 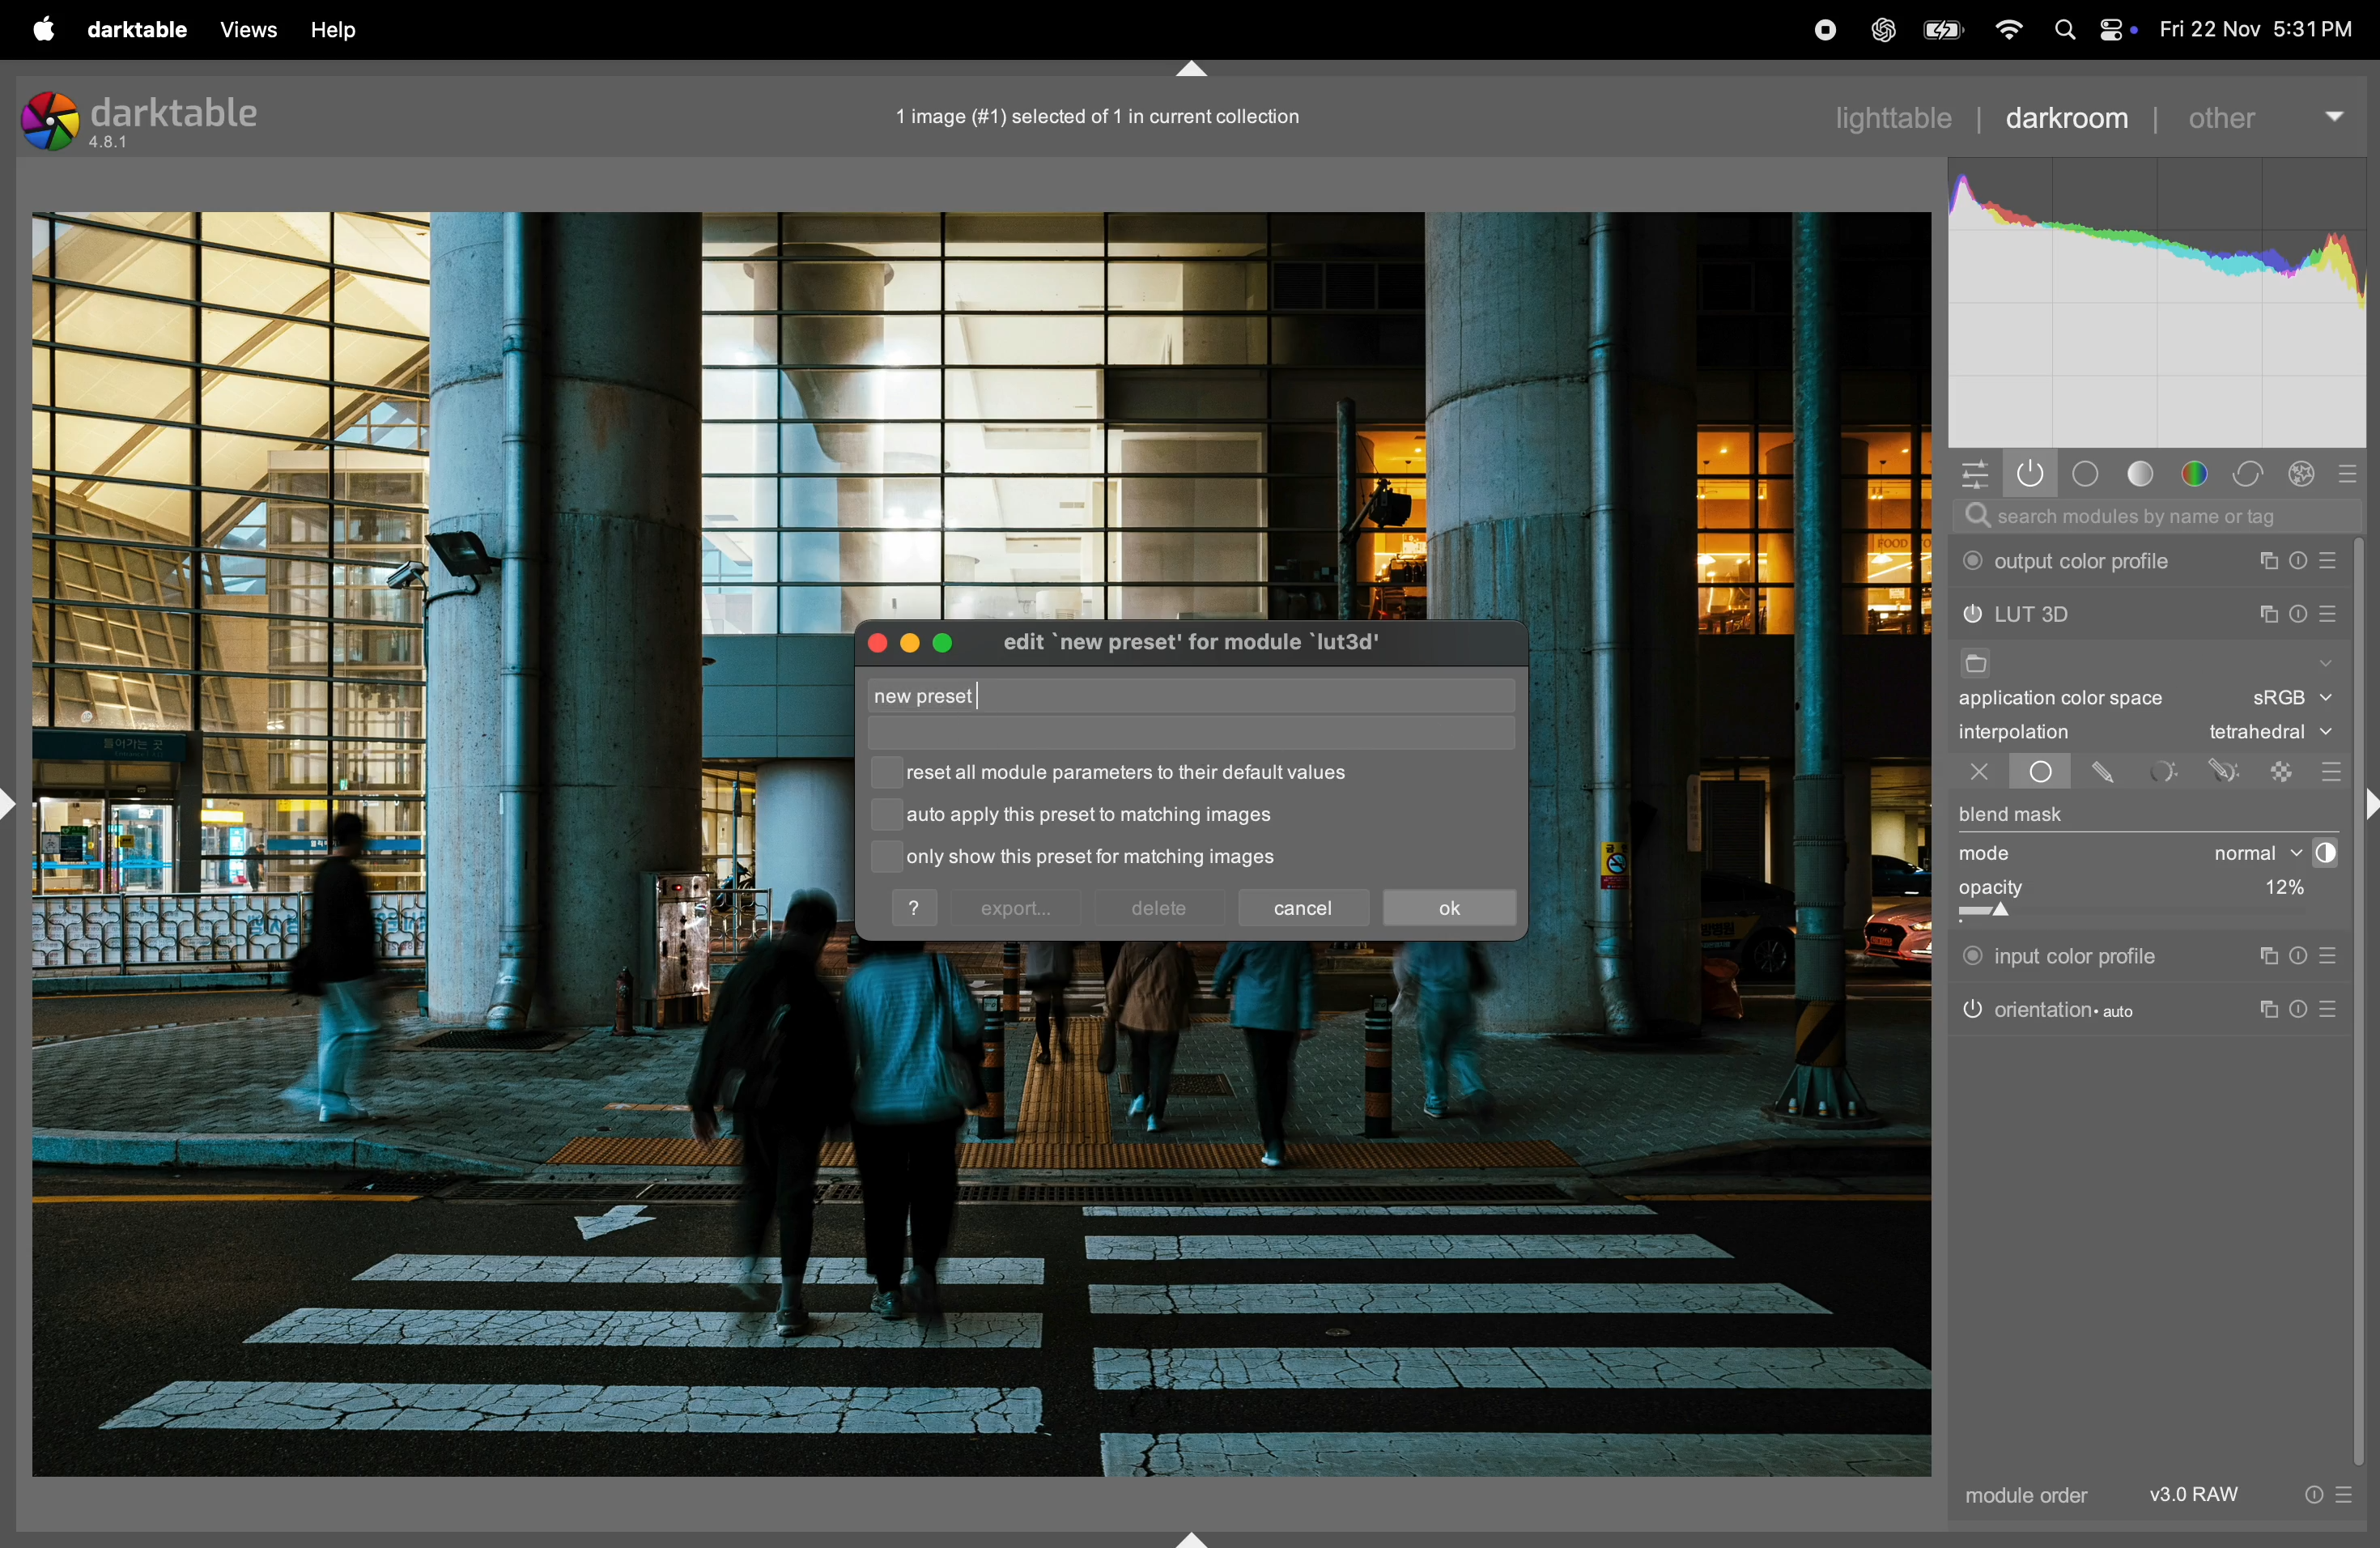 I want to click on help, so click(x=338, y=29).